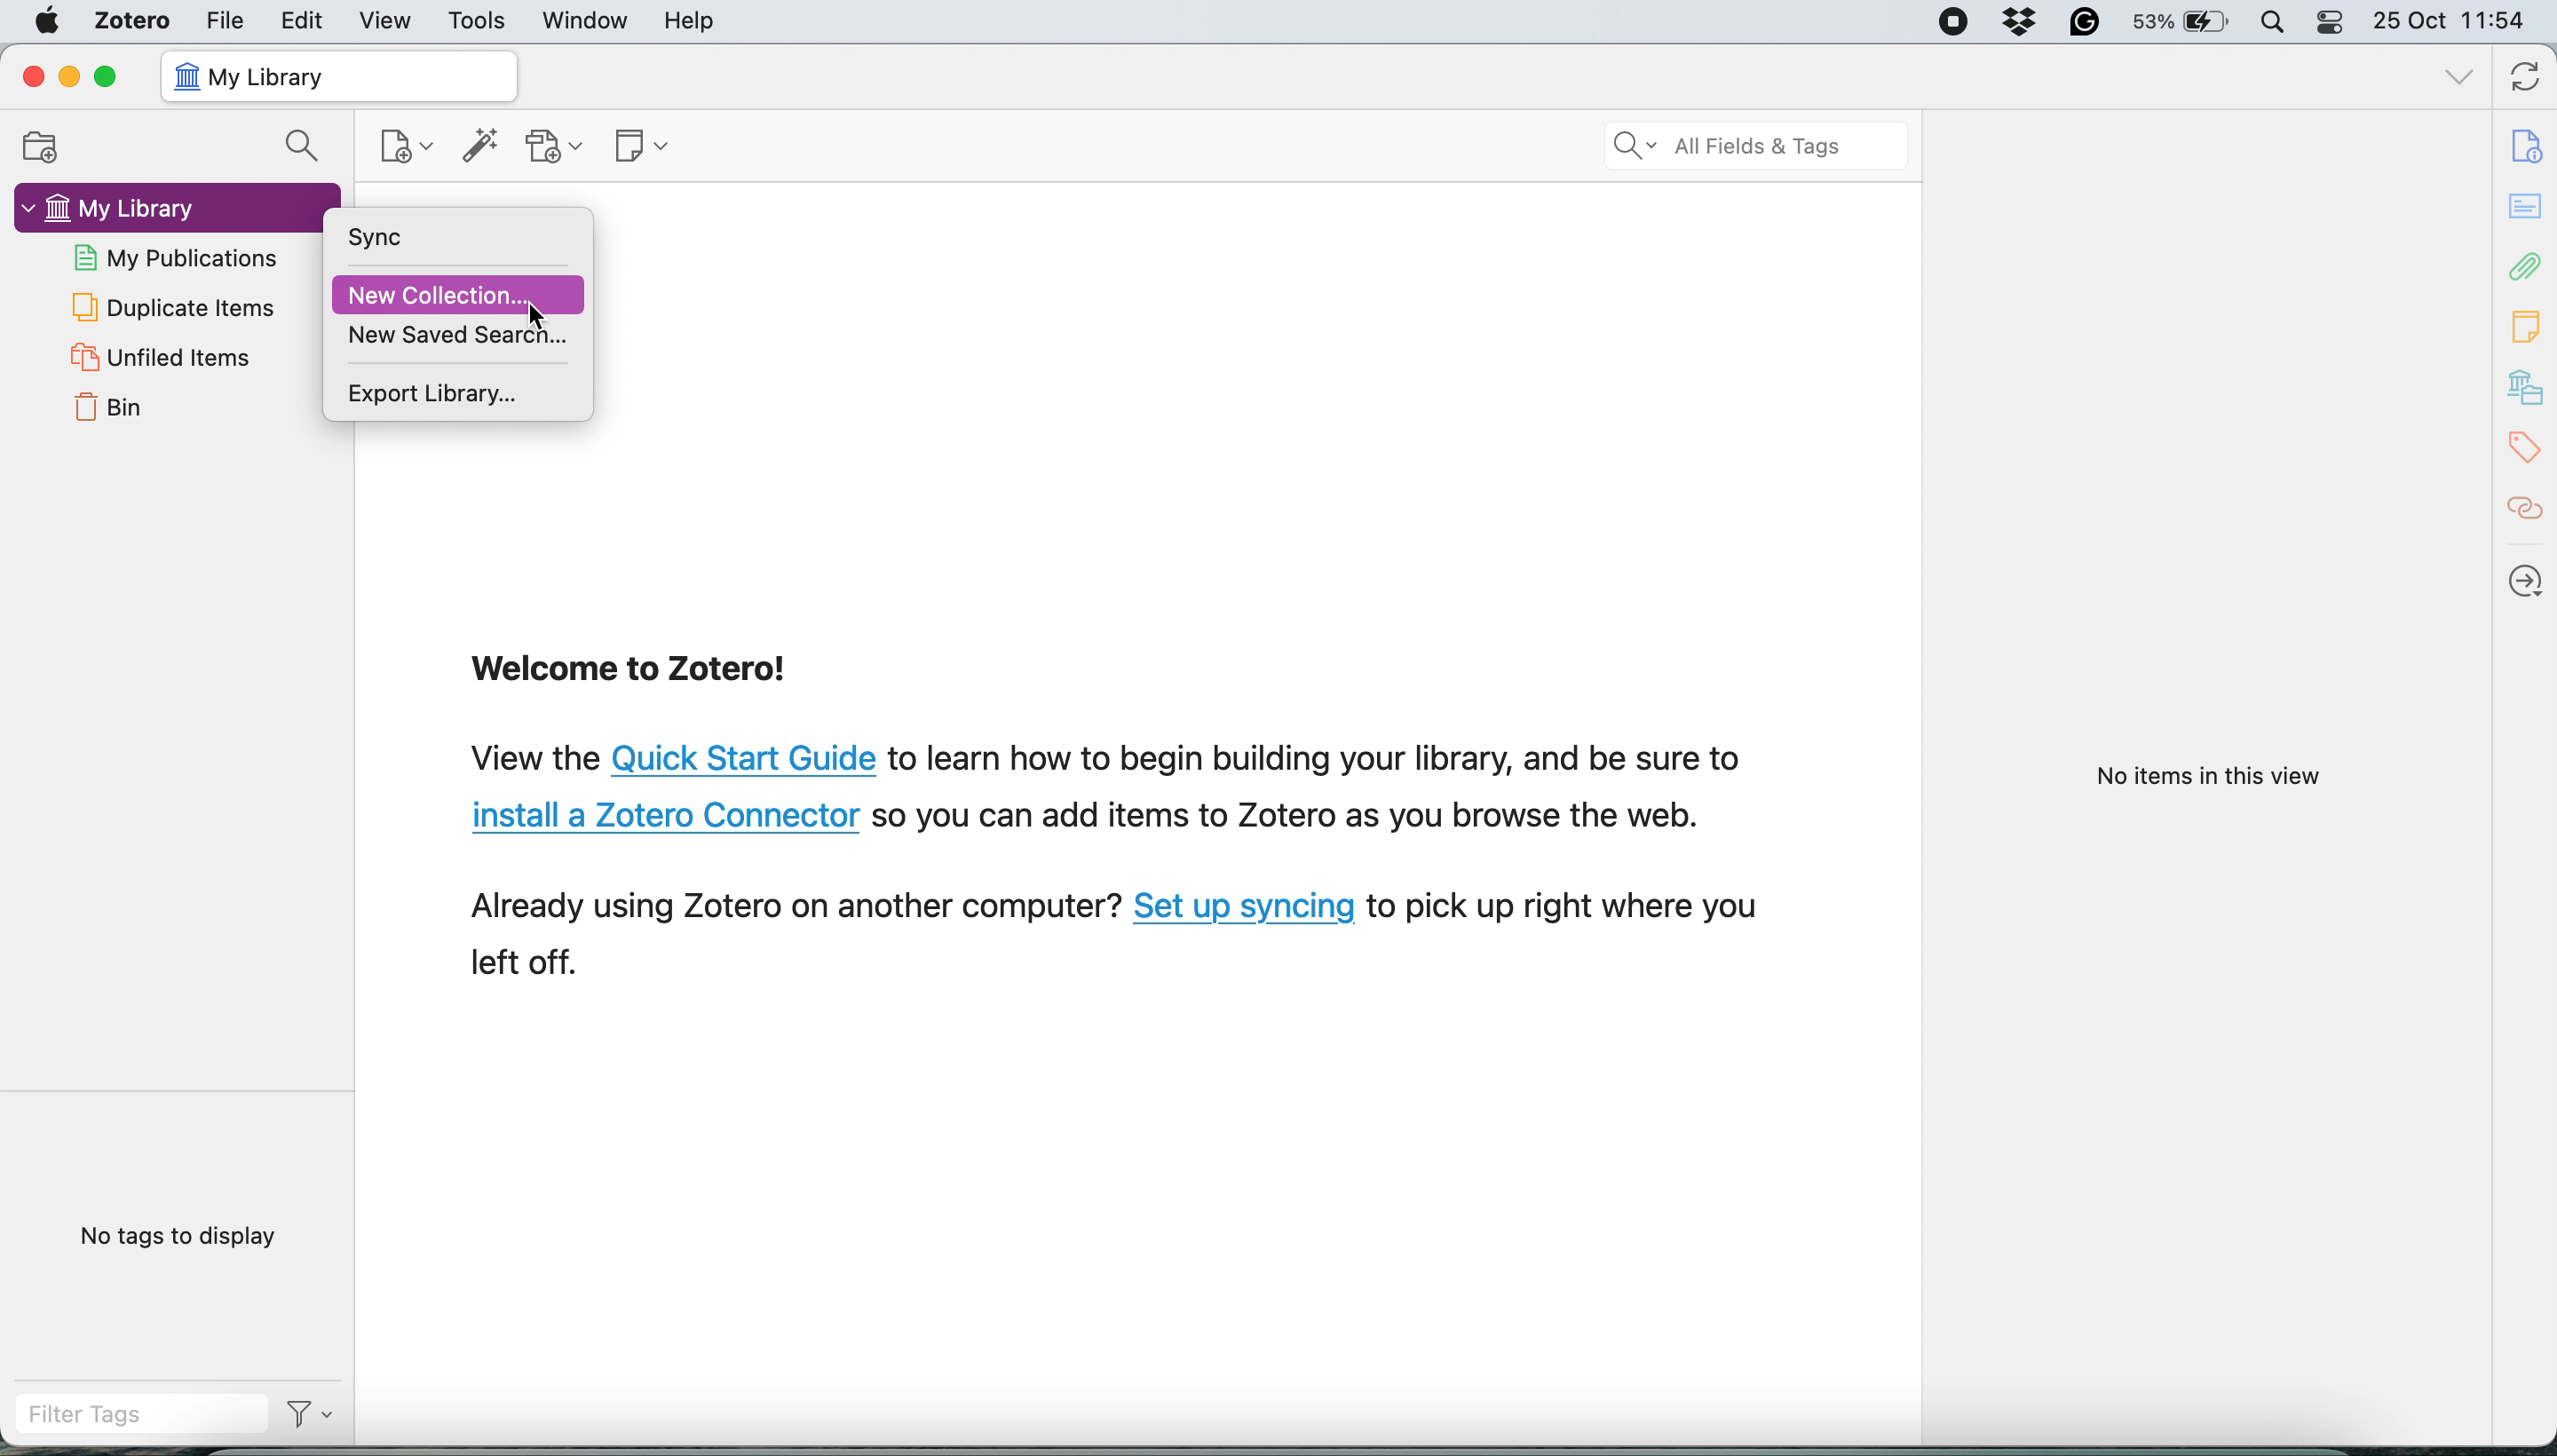  Describe the element at coordinates (221, 20) in the screenshot. I see `file` at that location.